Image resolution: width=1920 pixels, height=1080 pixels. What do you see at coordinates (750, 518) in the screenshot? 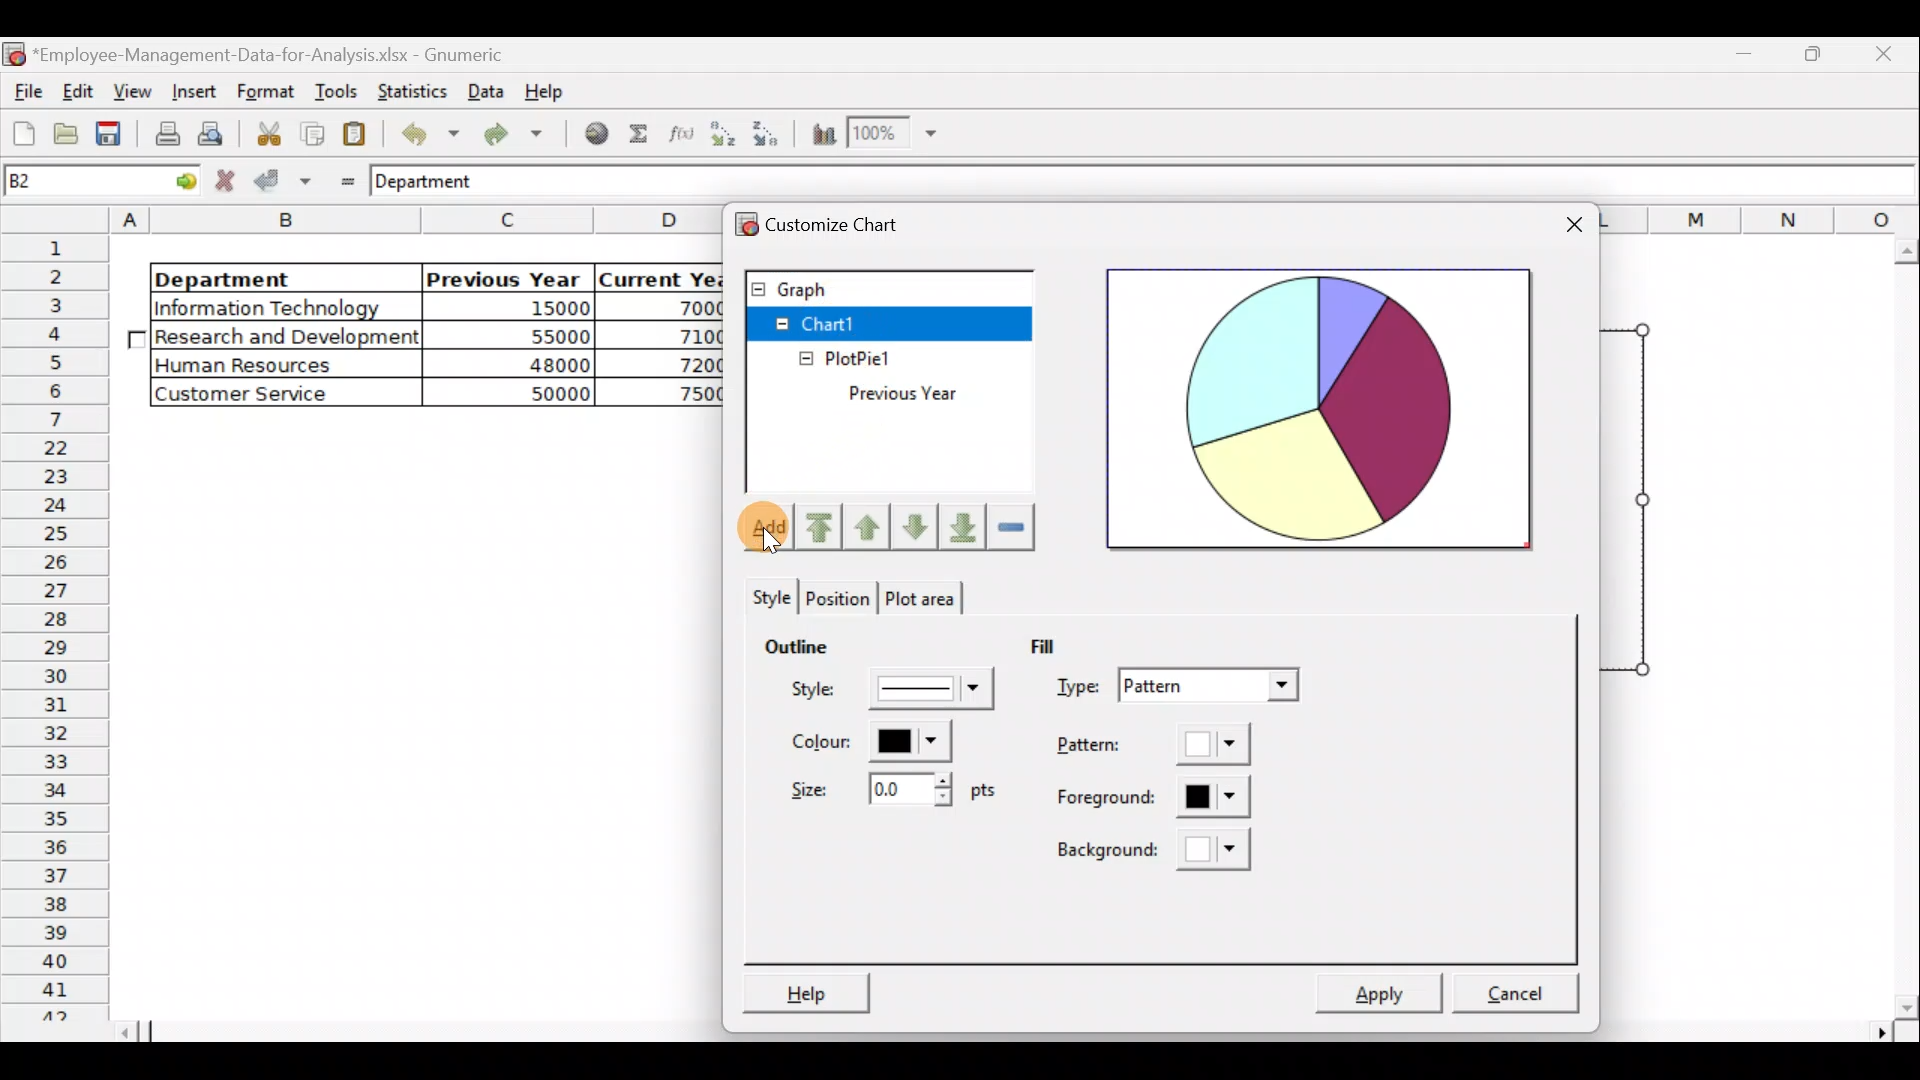
I see `Cursor on Add` at bounding box center [750, 518].